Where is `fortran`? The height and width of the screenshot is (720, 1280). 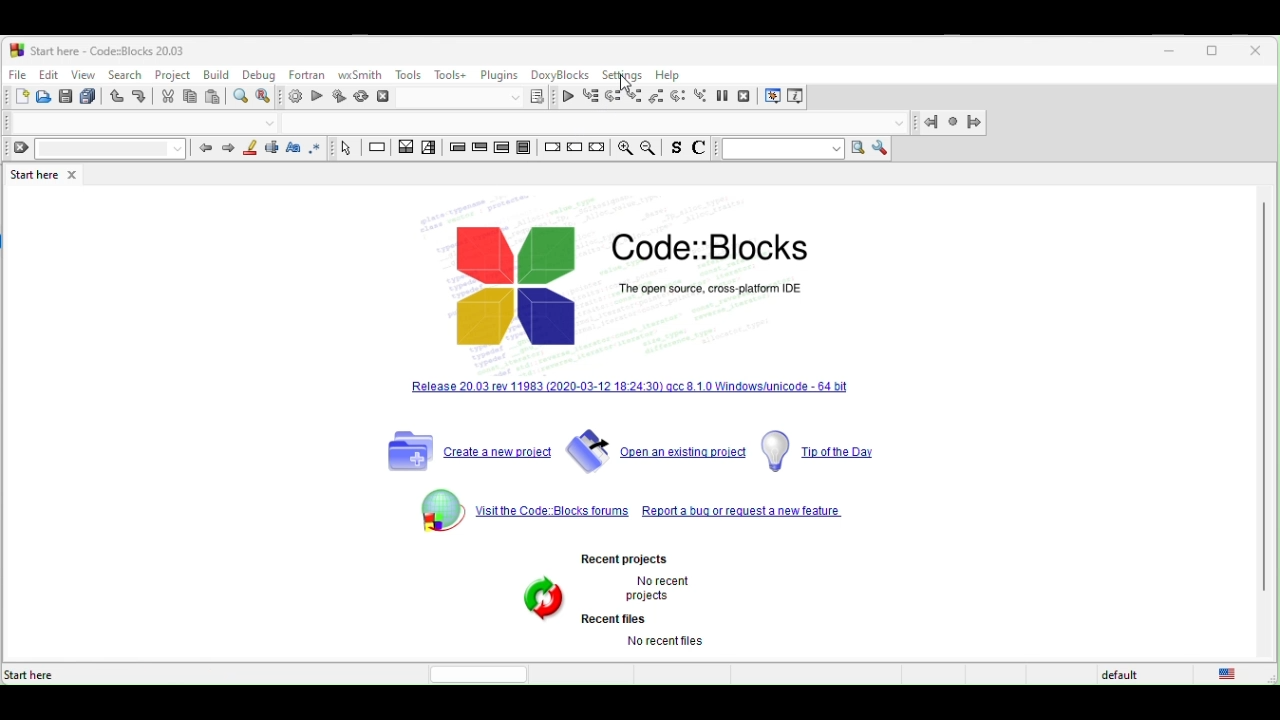
fortran is located at coordinates (306, 74).